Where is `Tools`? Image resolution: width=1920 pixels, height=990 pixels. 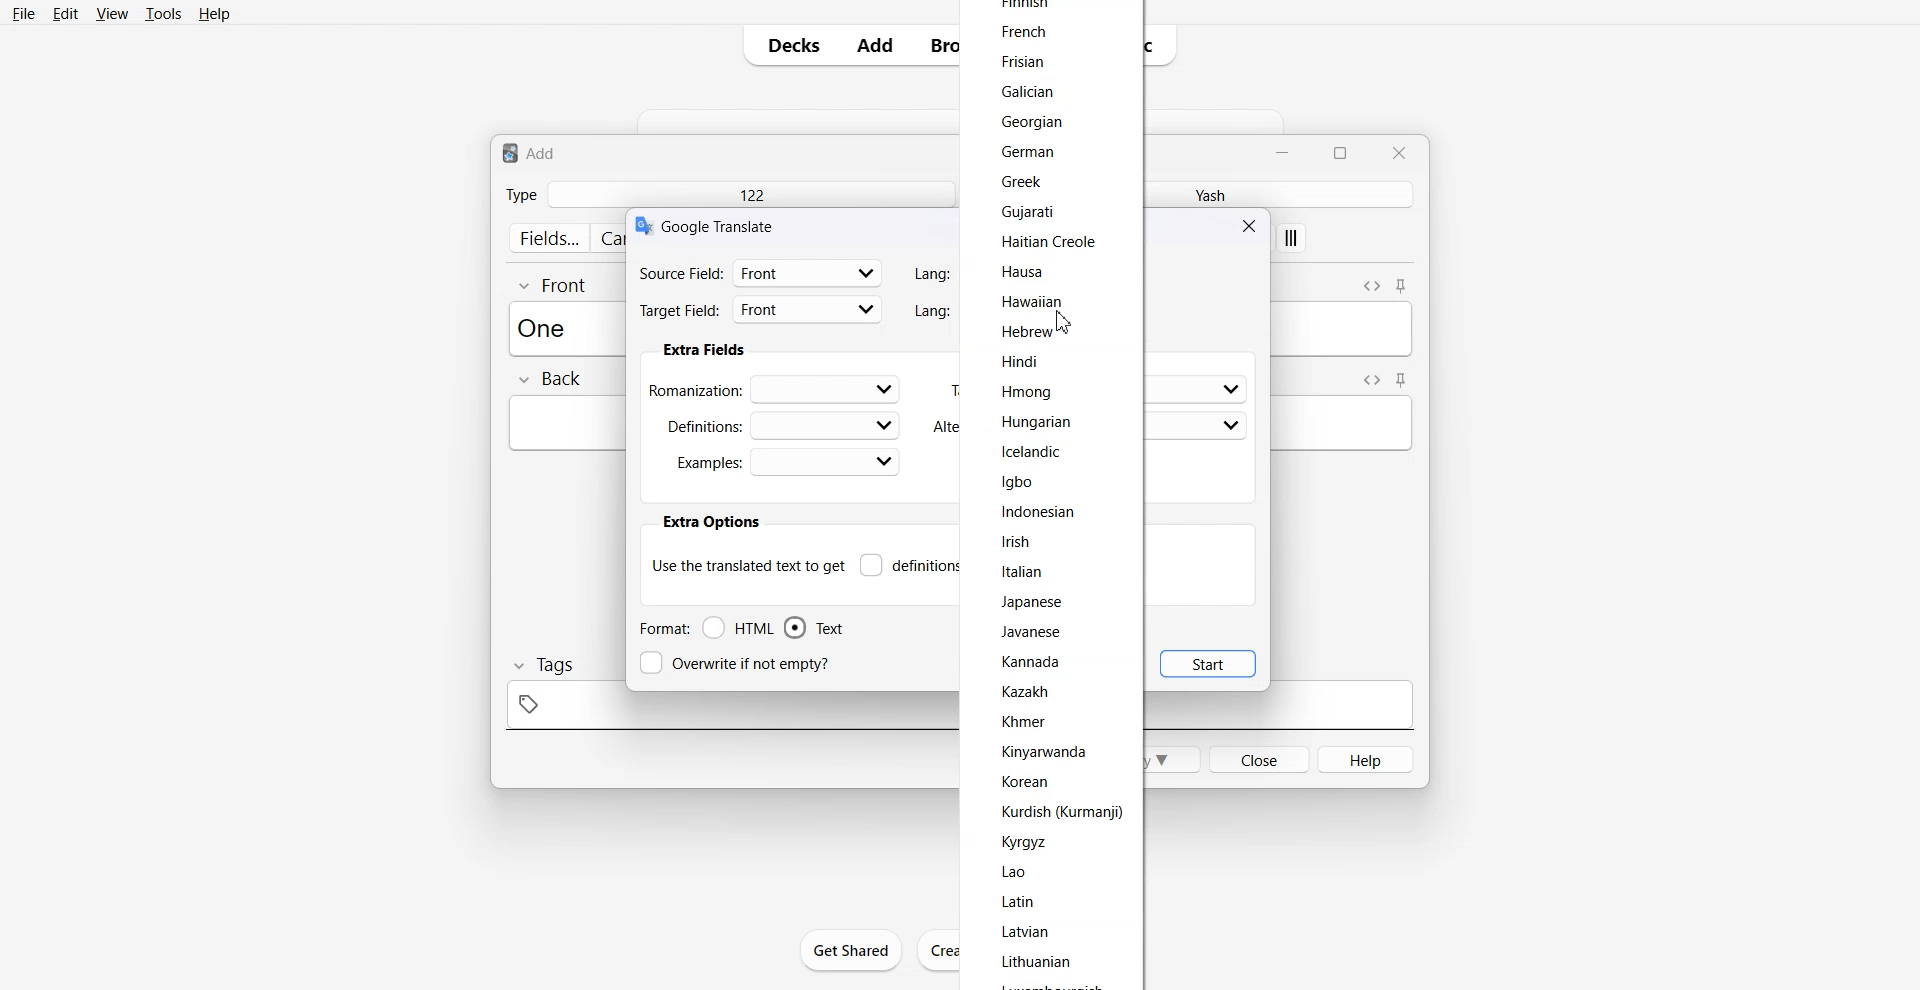 Tools is located at coordinates (163, 13).